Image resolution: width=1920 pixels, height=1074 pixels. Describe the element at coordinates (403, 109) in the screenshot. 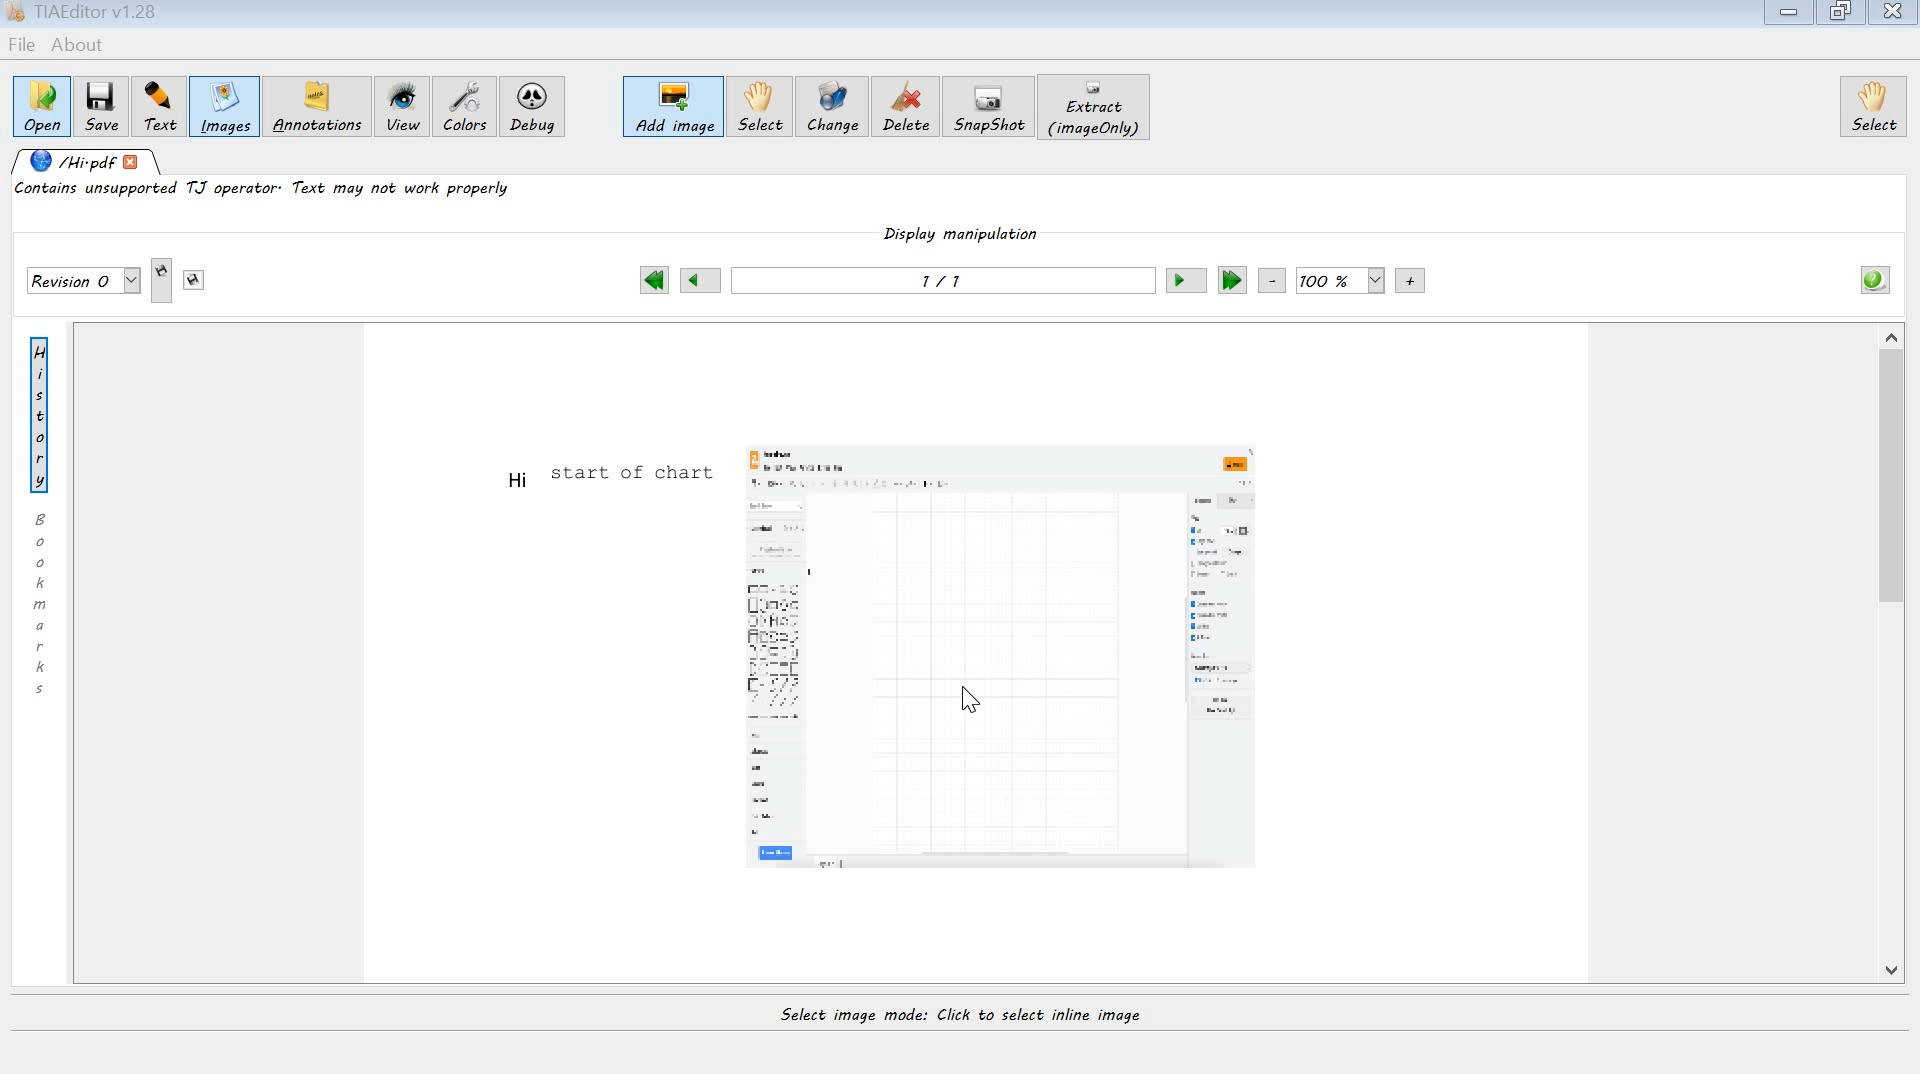

I see `view` at that location.